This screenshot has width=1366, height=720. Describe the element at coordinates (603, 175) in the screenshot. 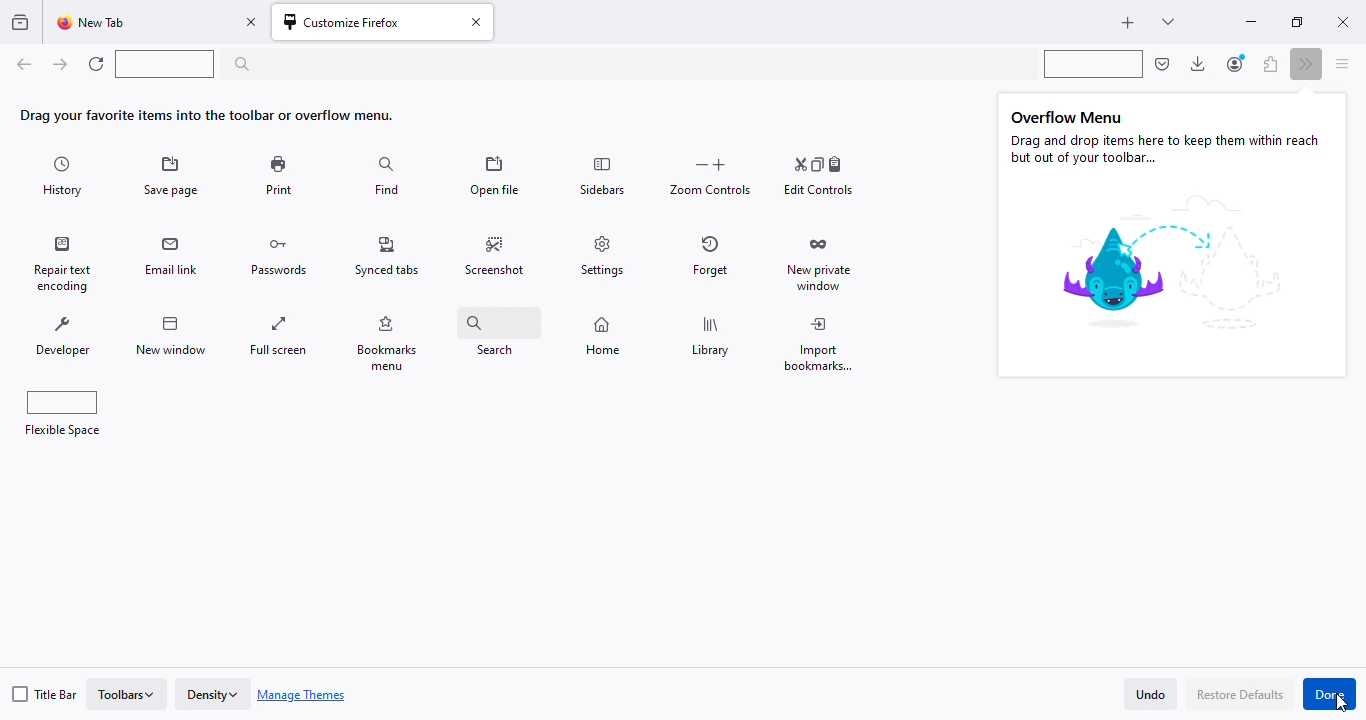

I see `sidebars` at that location.